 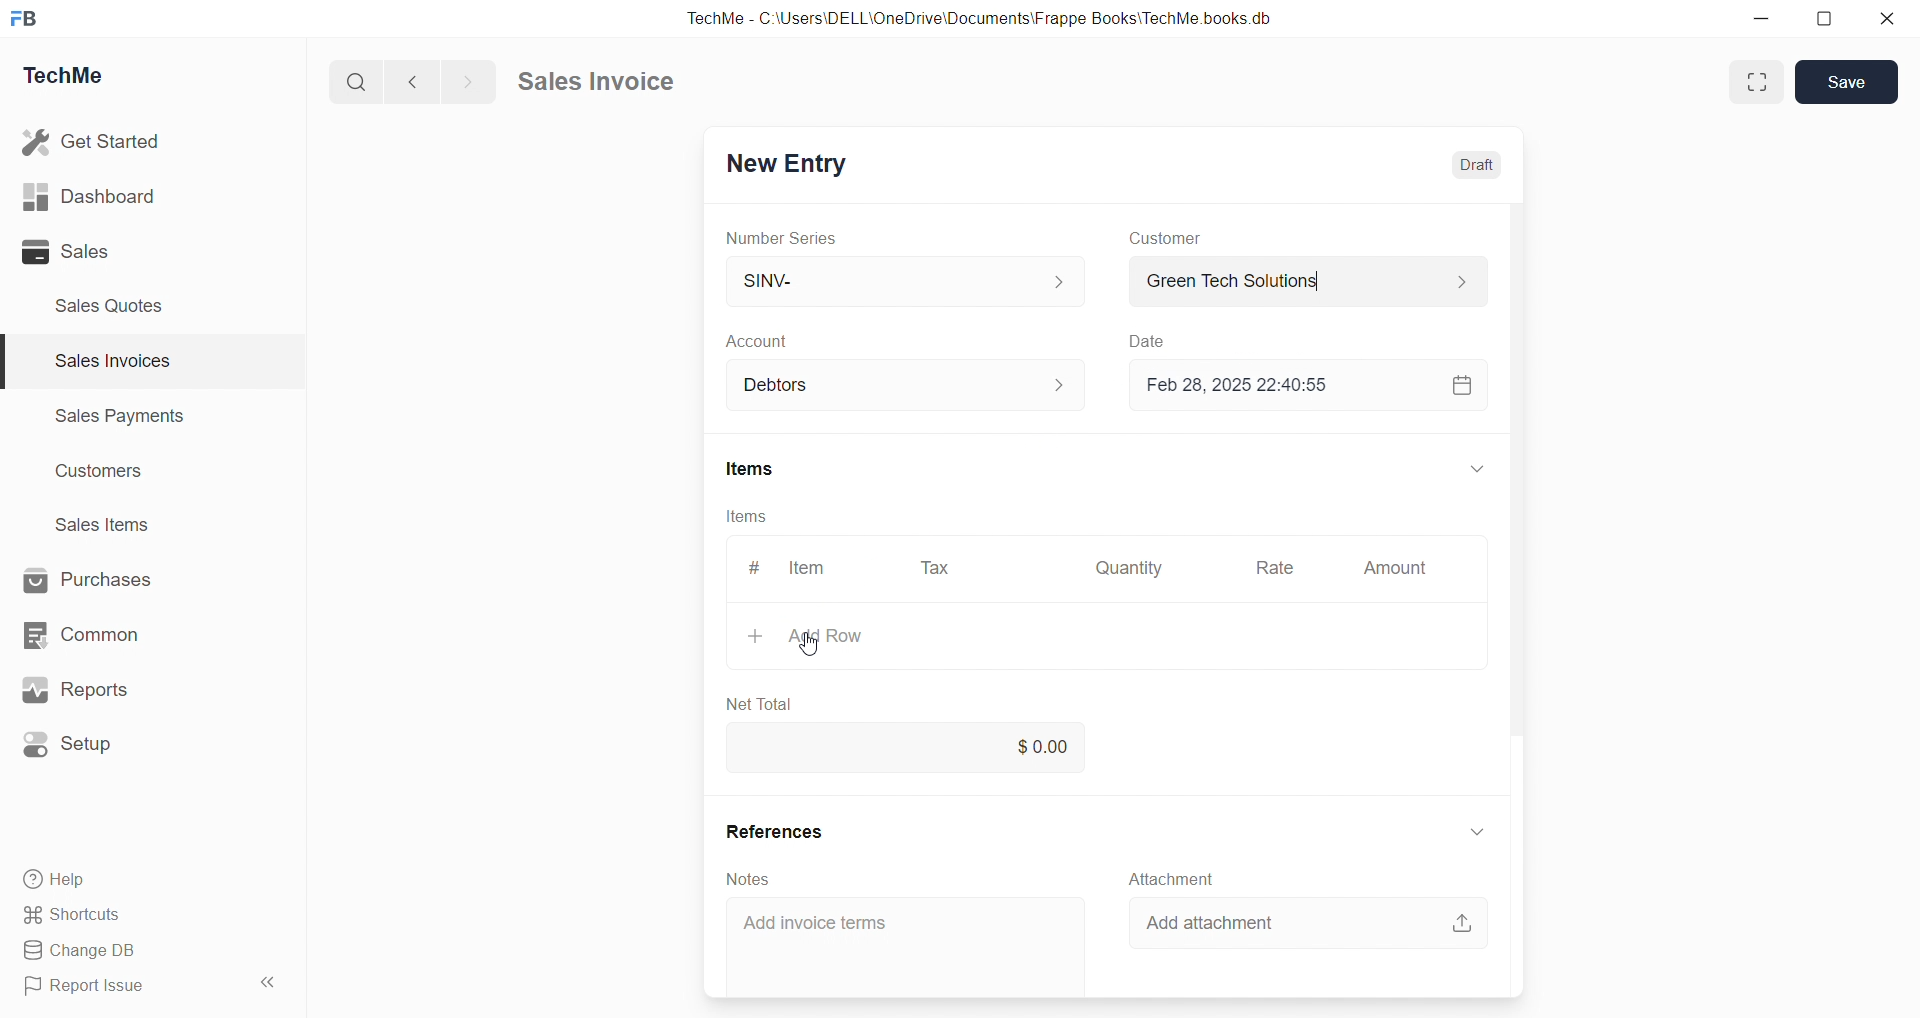 What do you see at coordinates (807, 646) in the screenshot?
I see `cursor` at bounding box center [807, 646].